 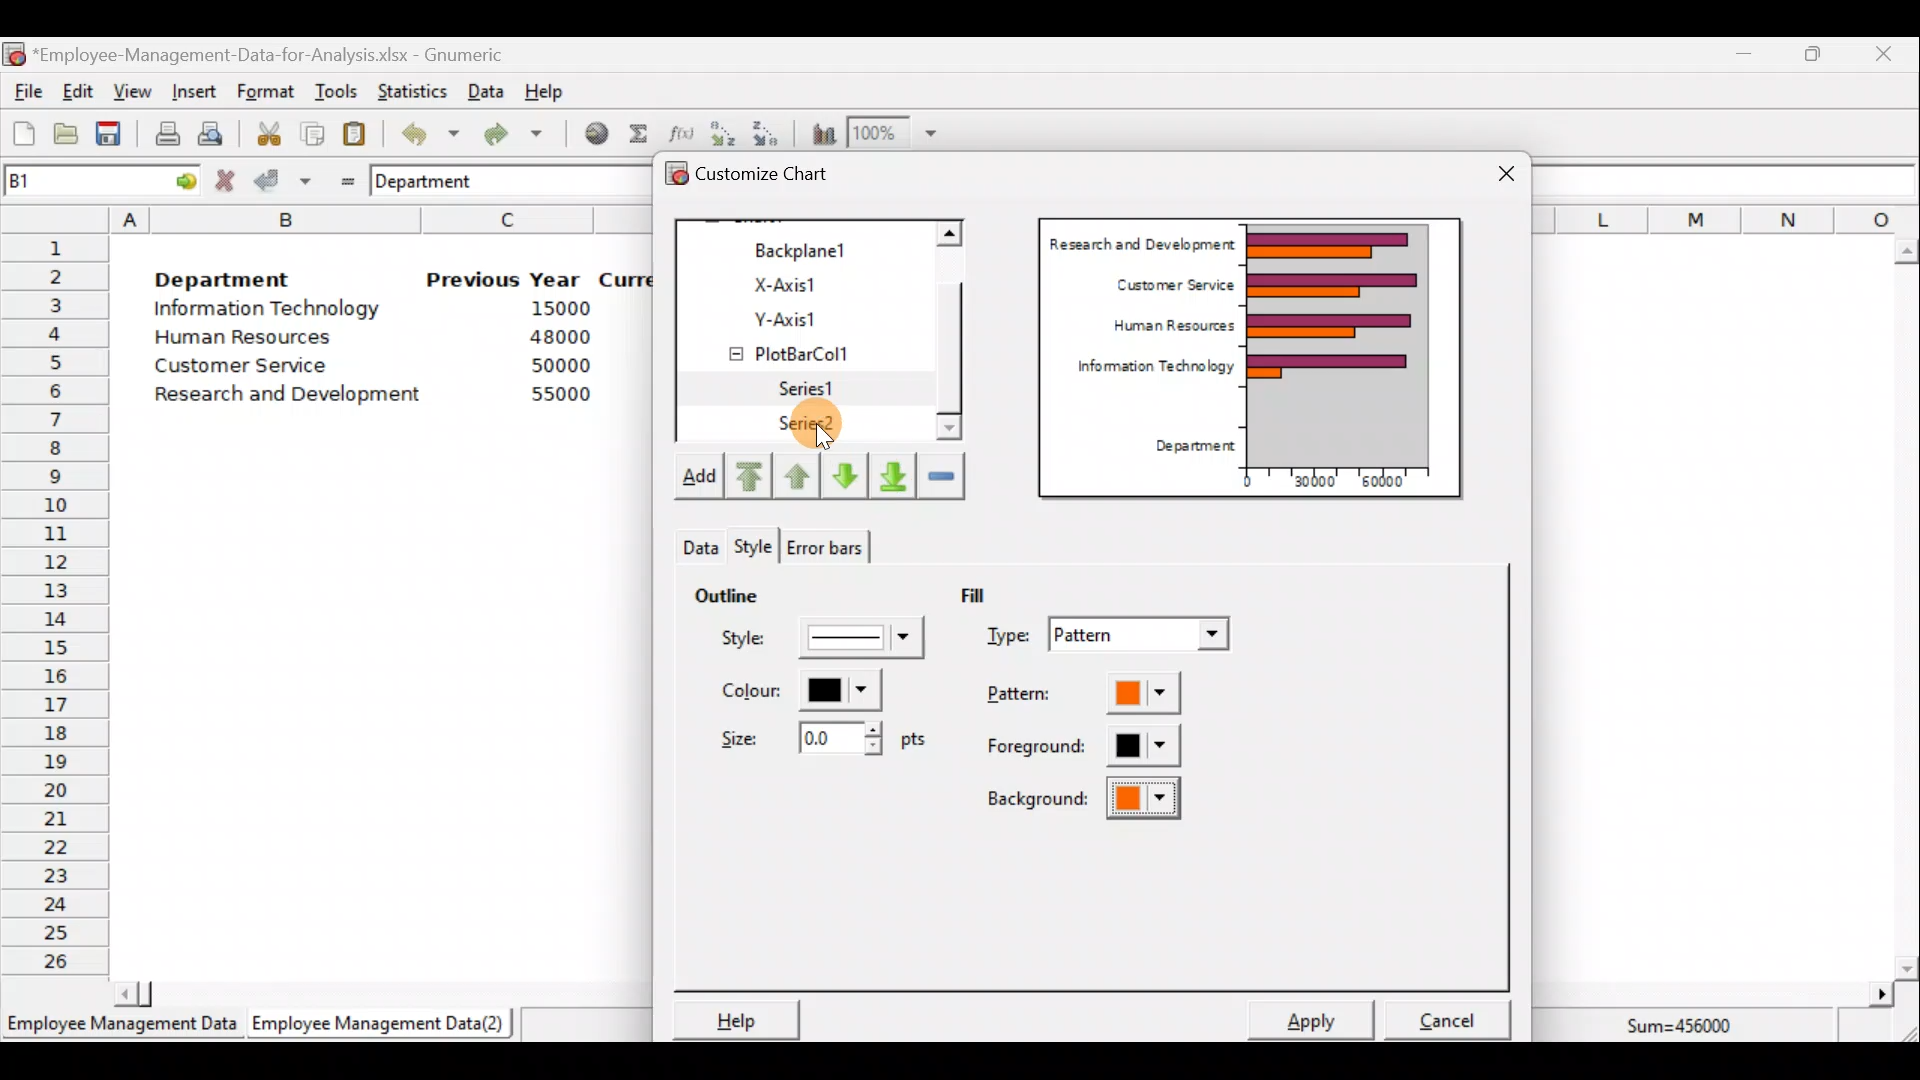 I want to click on X-axis1, so click(x=809, y=283).